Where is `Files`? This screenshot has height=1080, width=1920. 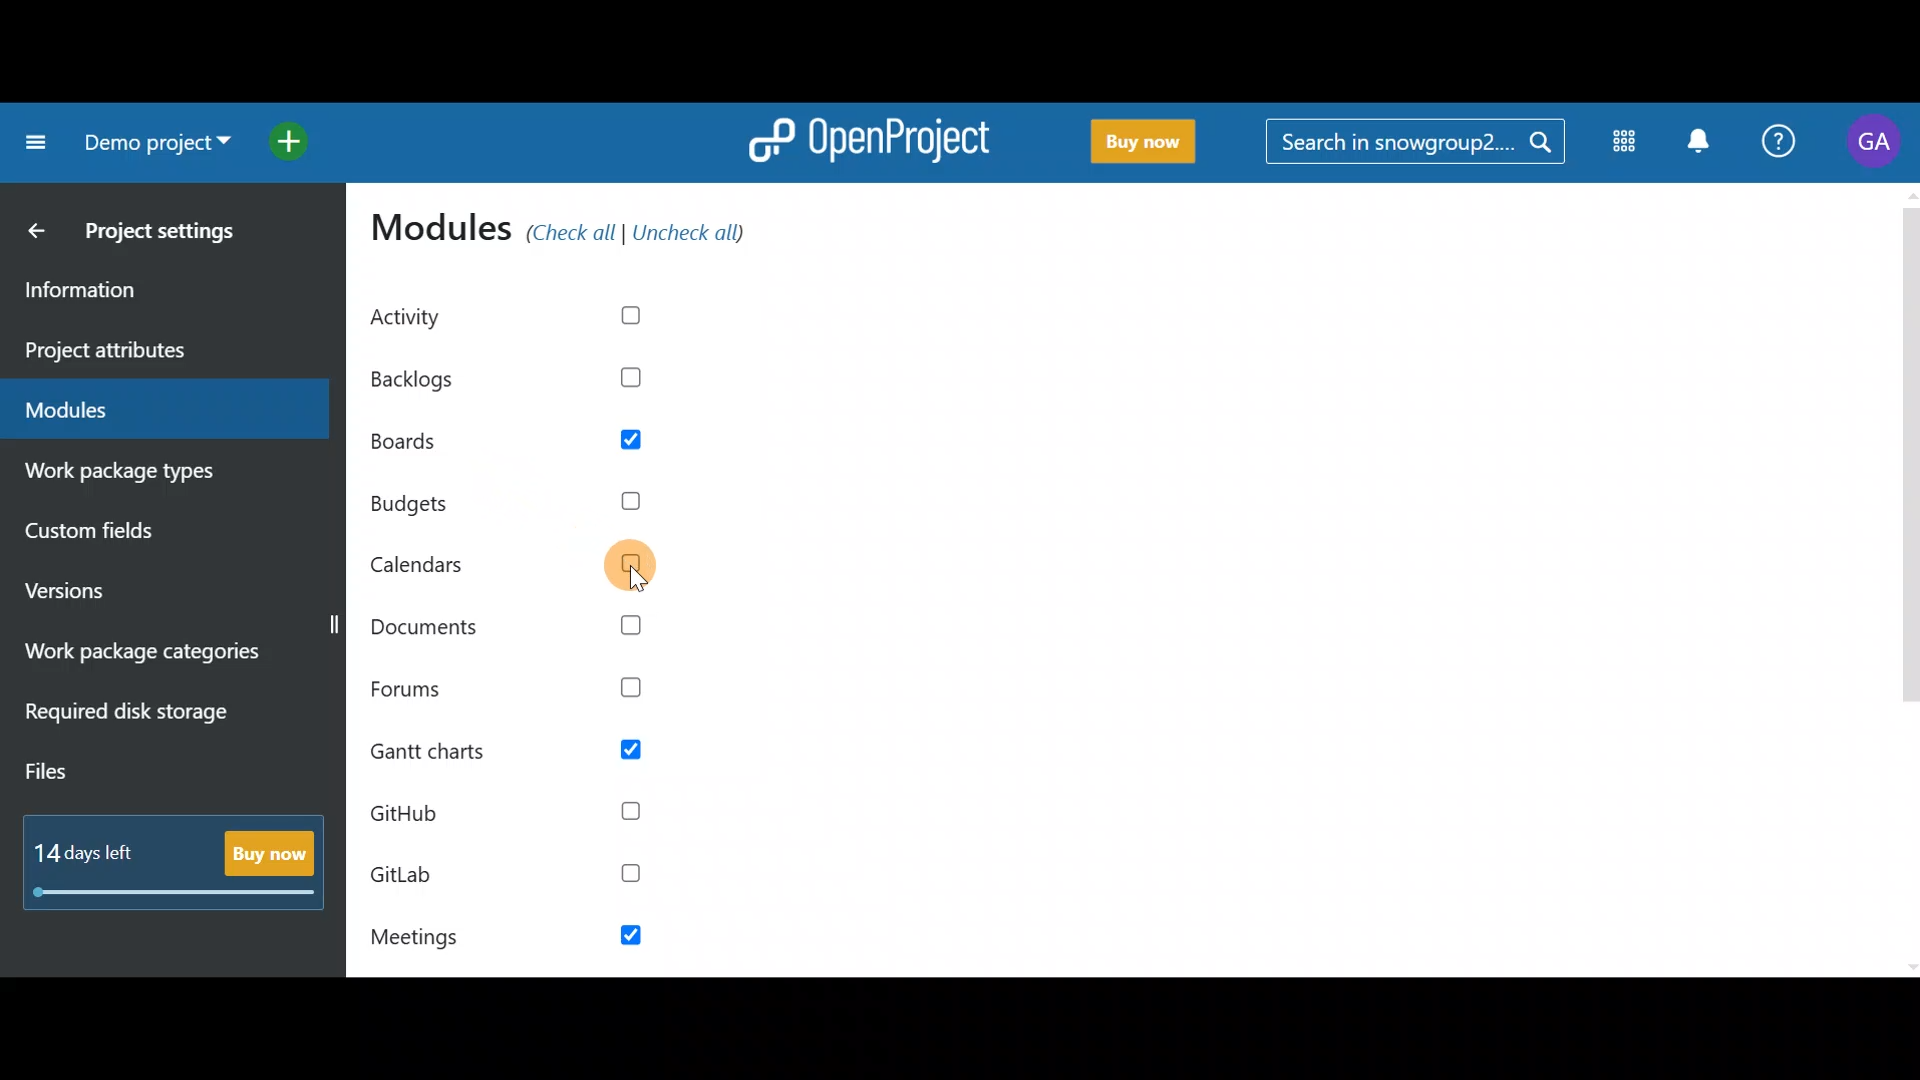
Files is located at coordinates (104, 775).